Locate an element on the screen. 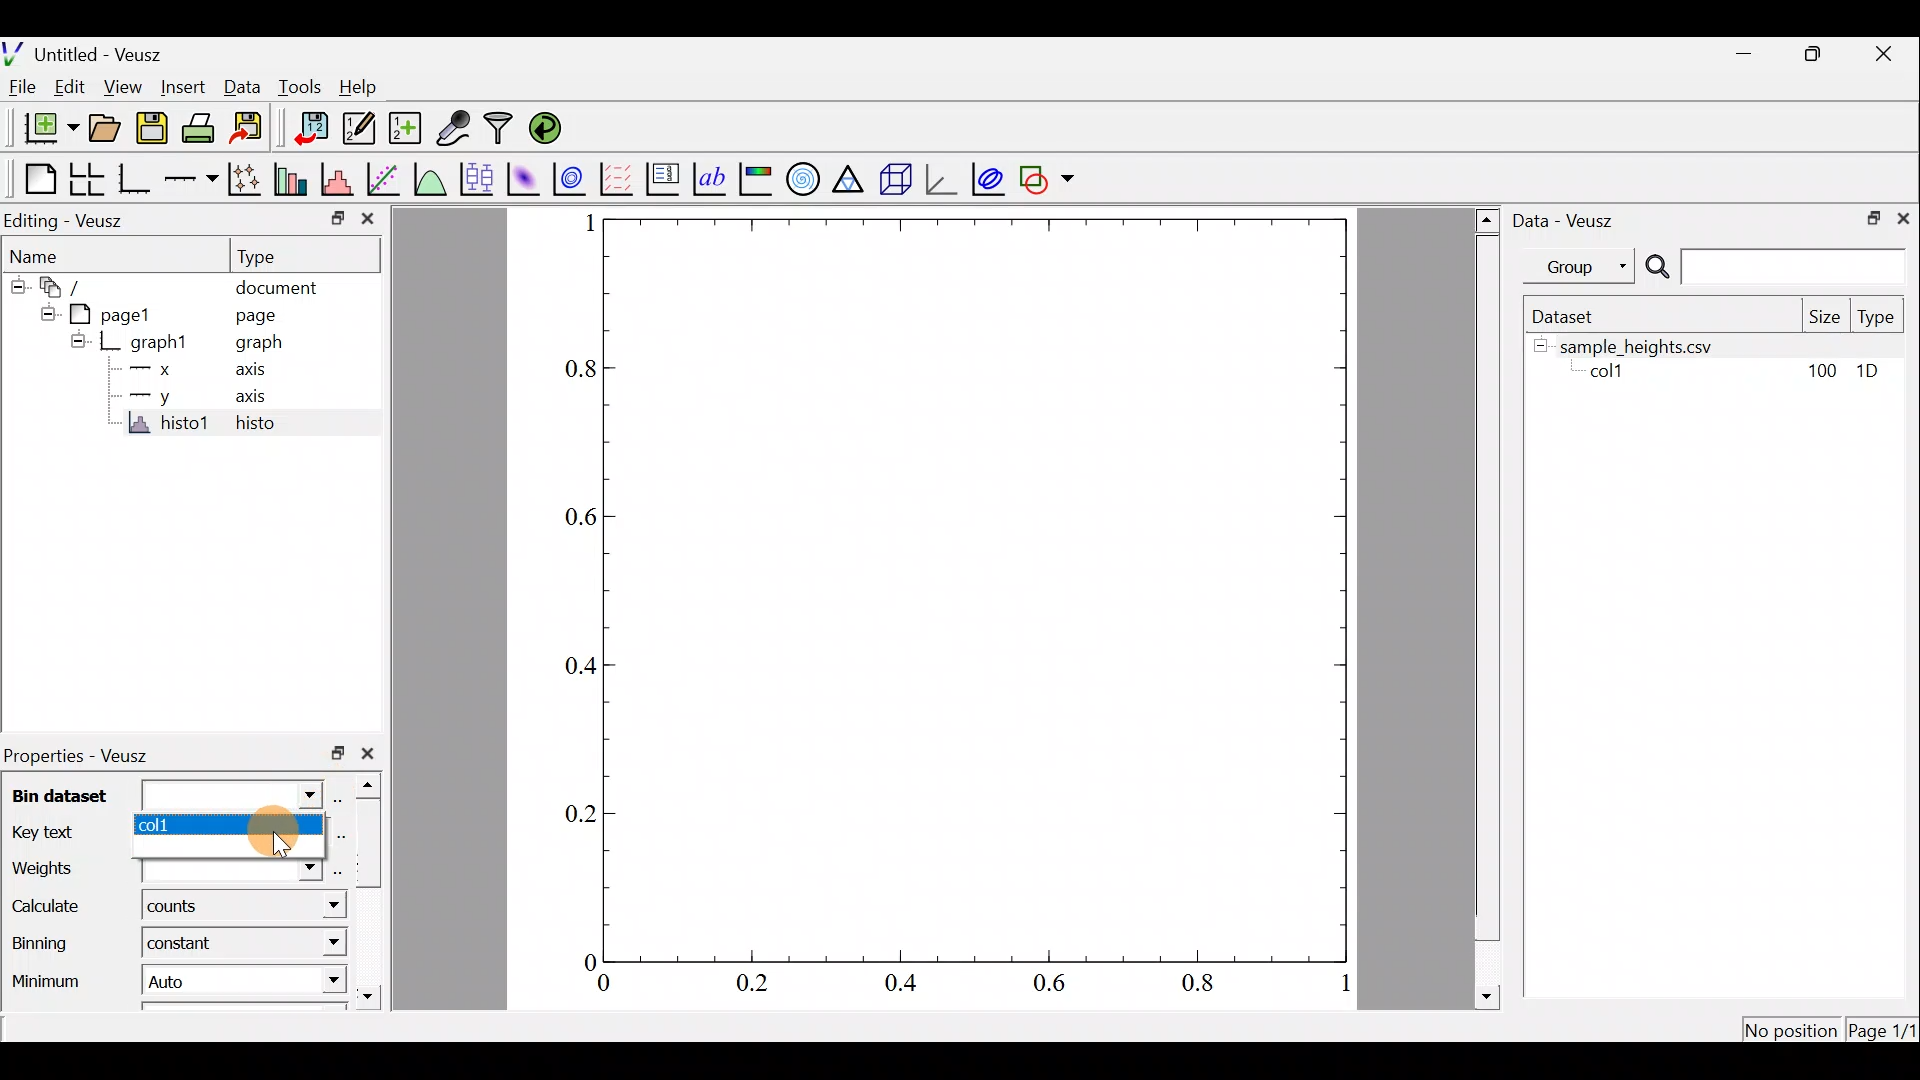  Group is located at coordinates (1584, 266).